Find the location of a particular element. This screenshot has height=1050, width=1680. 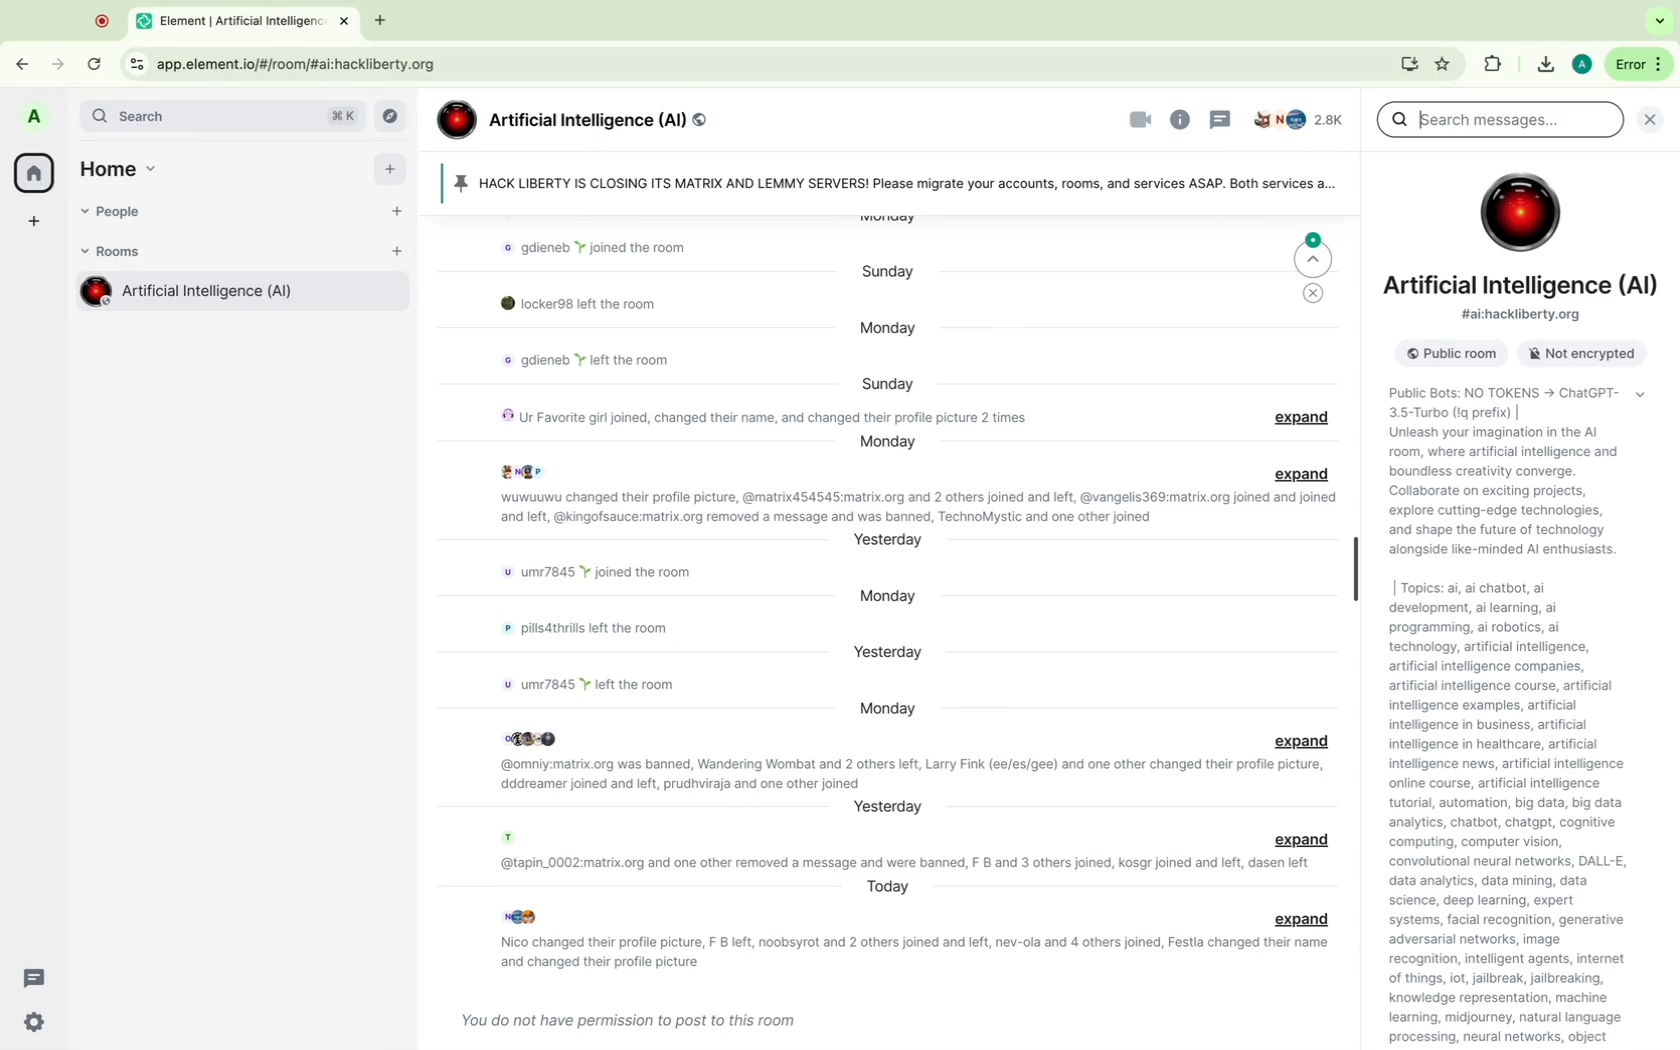

view site information is located at coordinates (136, 65).